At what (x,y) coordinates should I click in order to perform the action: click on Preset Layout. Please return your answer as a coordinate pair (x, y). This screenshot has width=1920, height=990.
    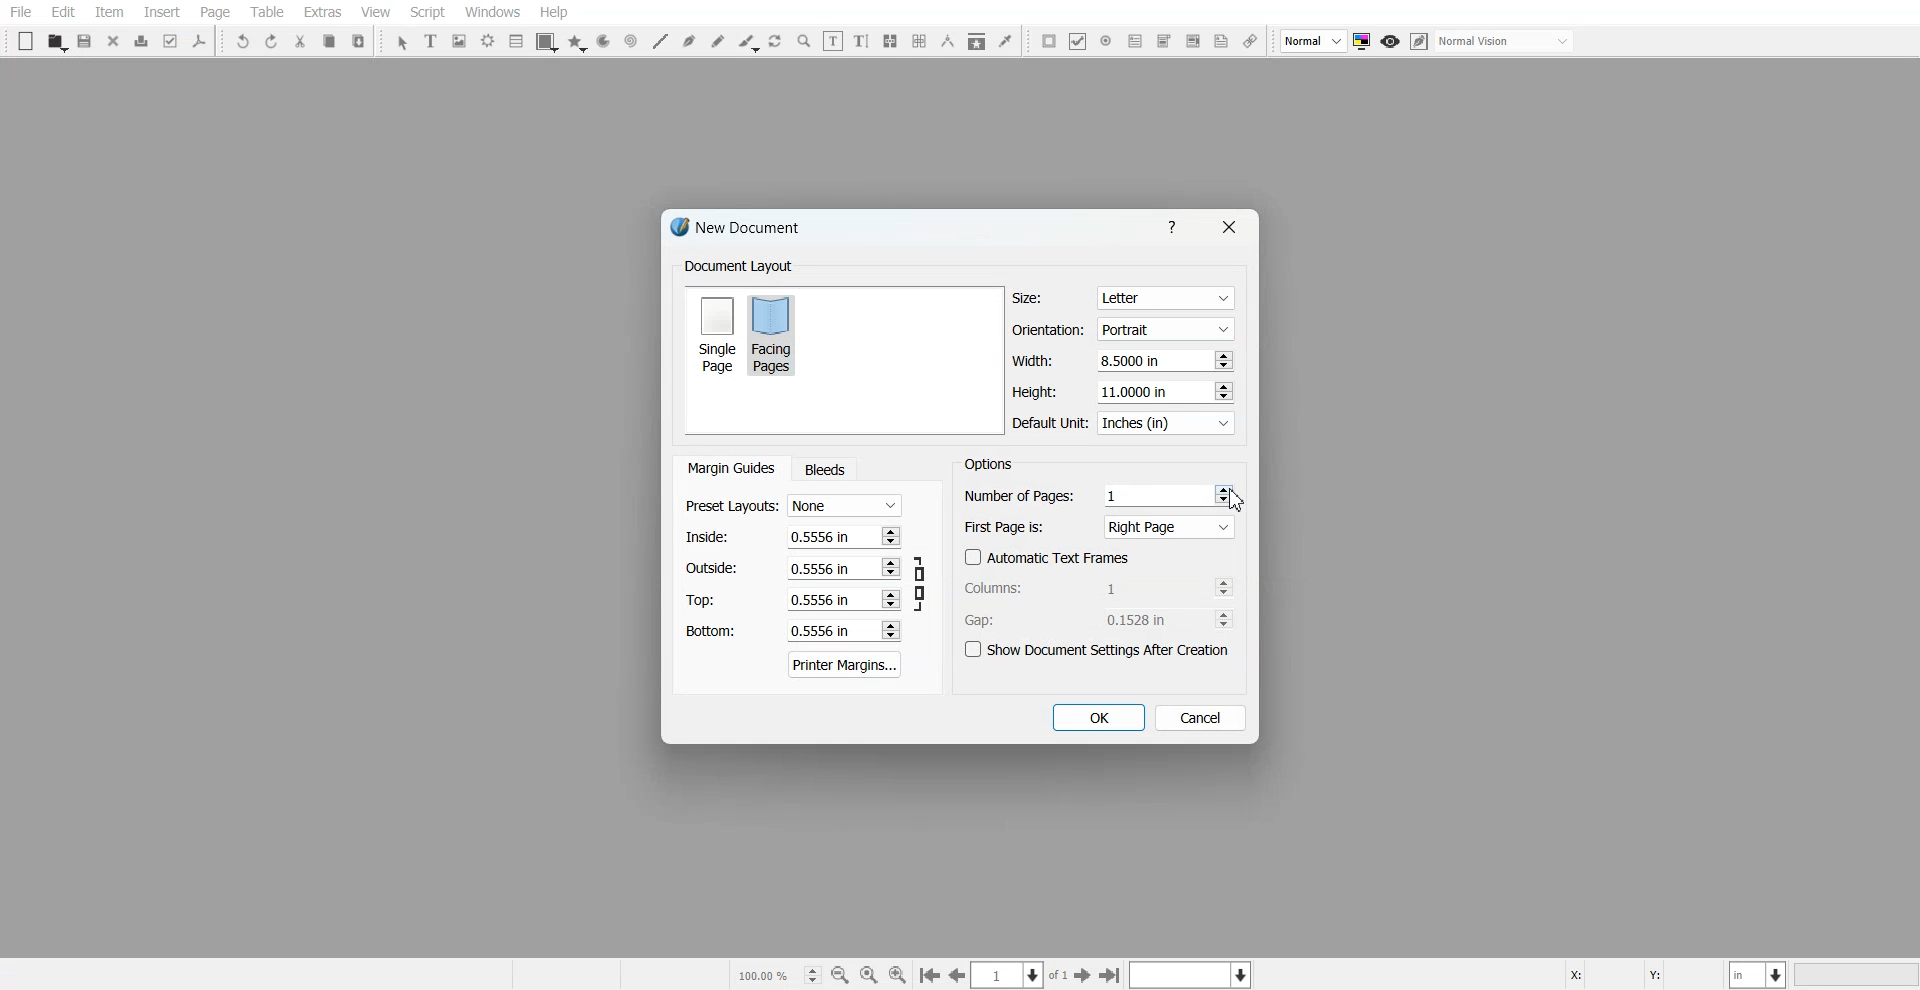
    Looking at the image, I should click on (793, 506).